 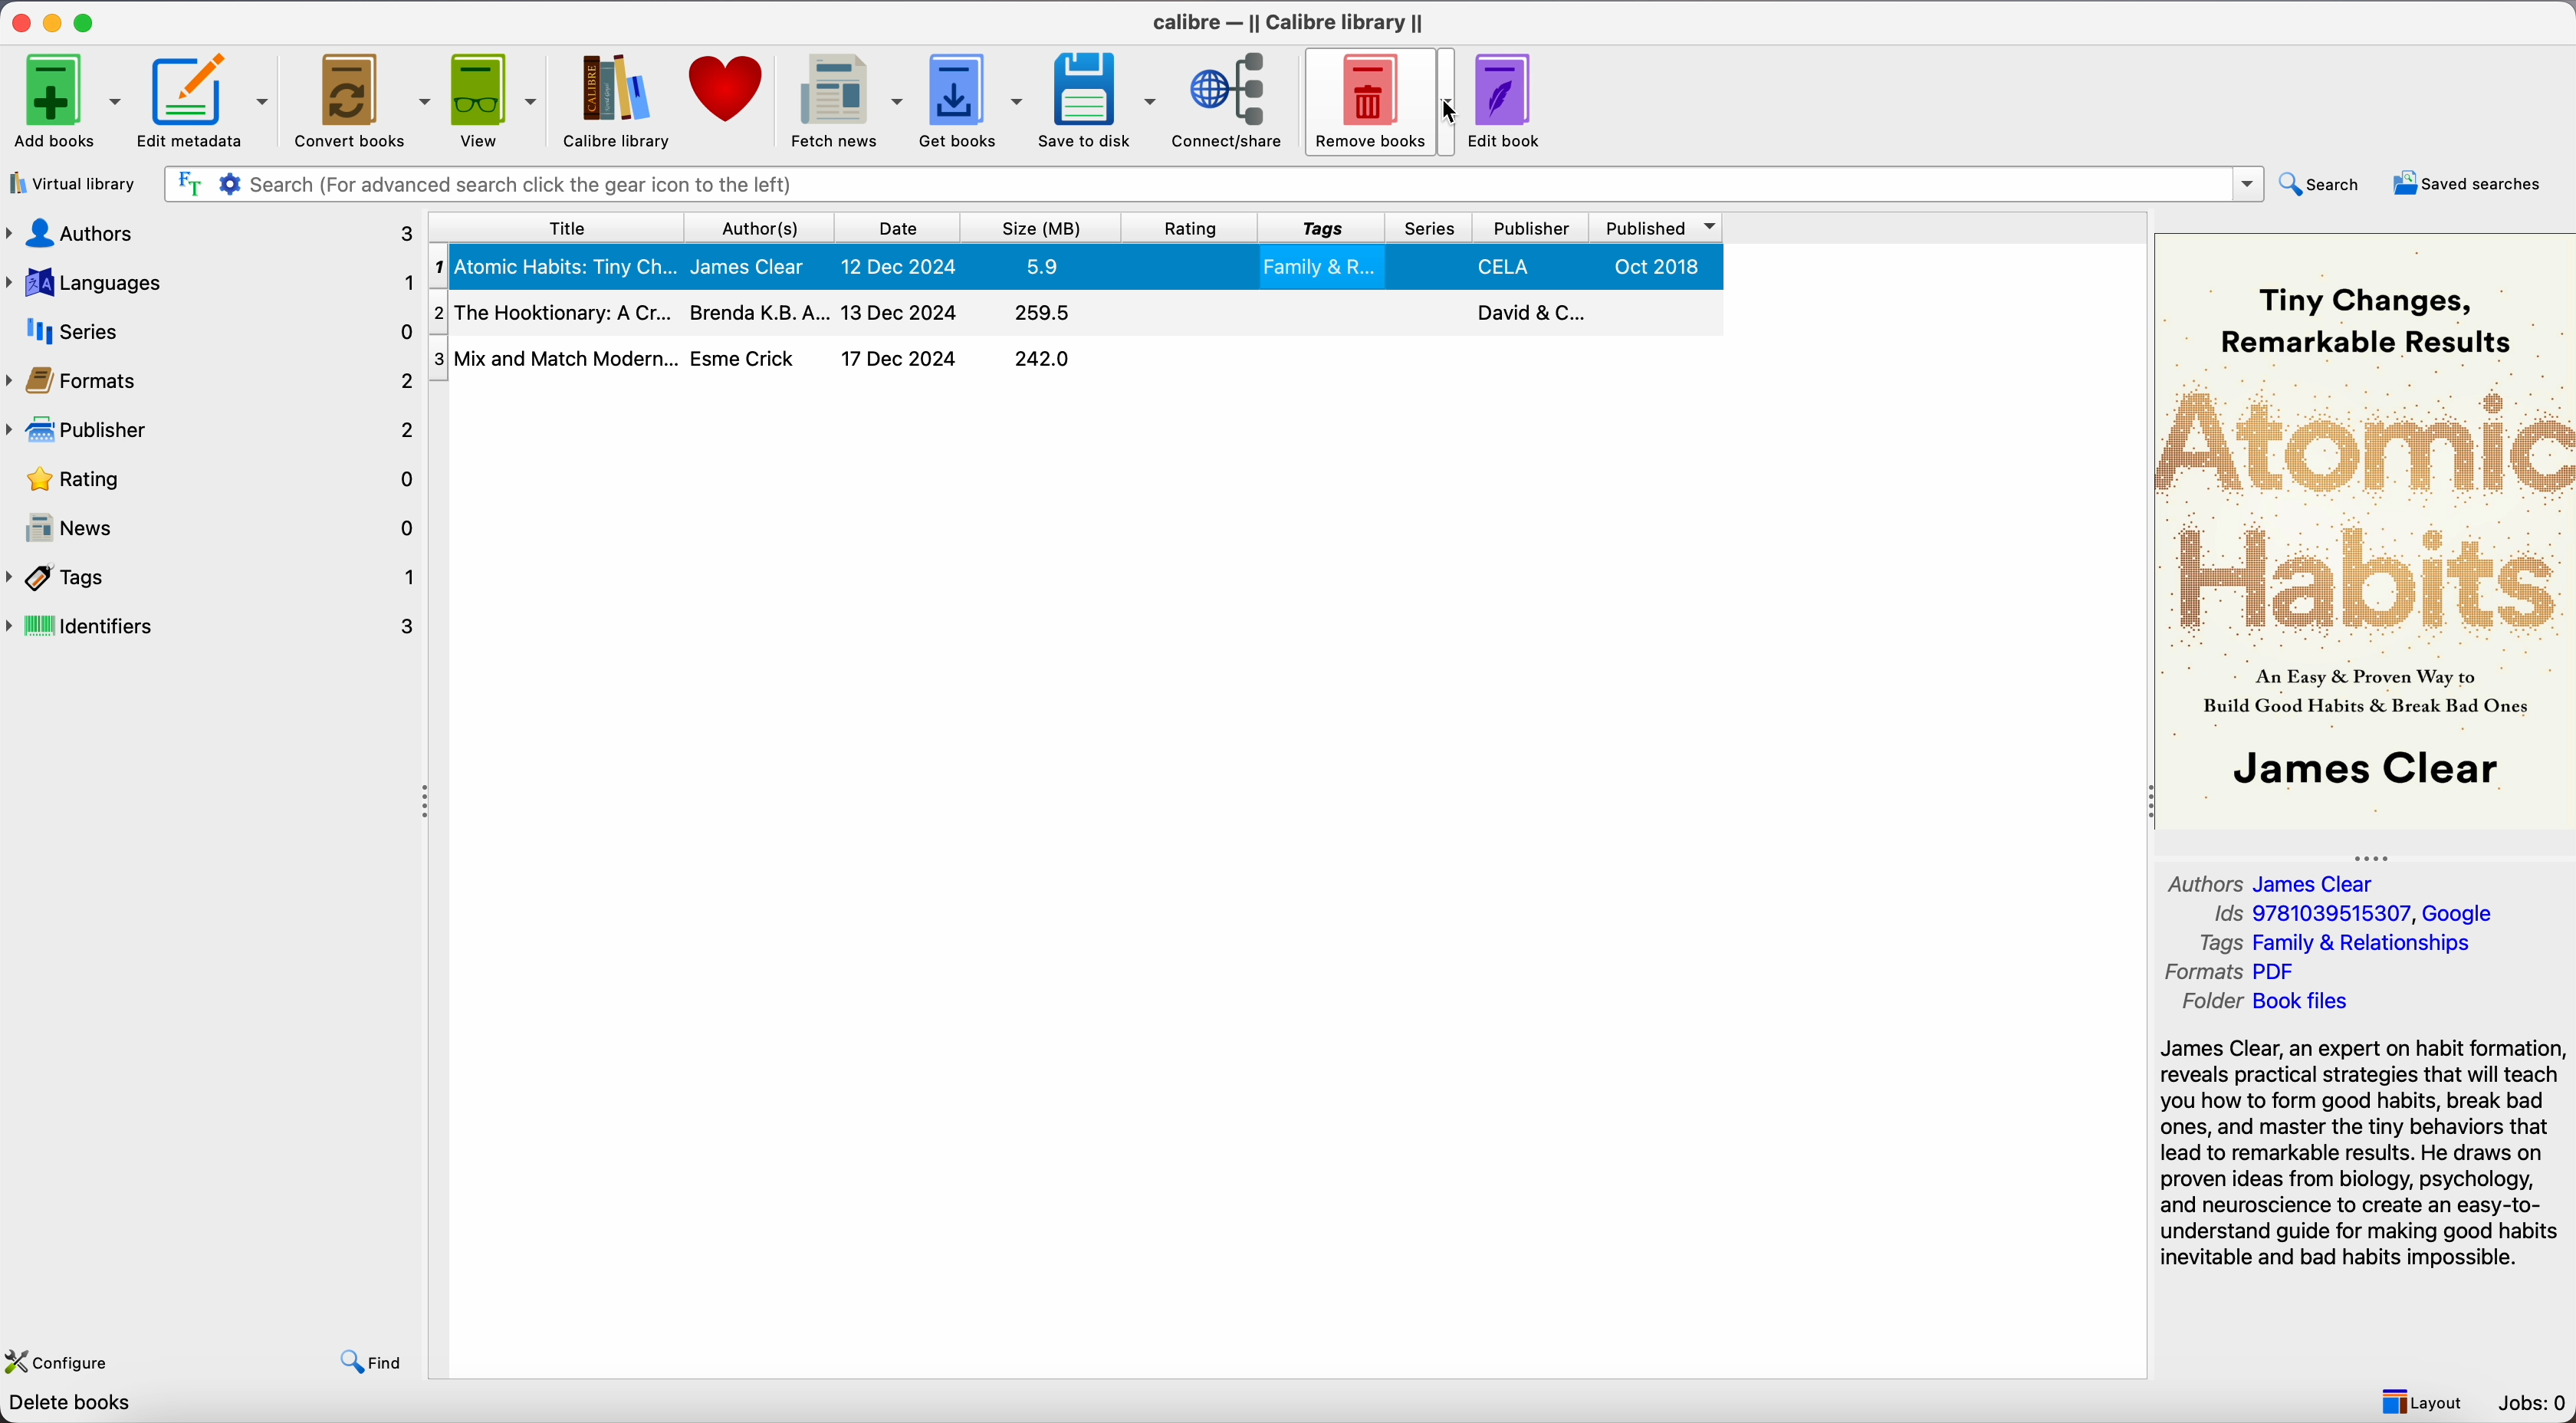 What do you see at coordinates (763, 226) in the screenshot?
I see `author(s)` at bounding box center [763, 226].